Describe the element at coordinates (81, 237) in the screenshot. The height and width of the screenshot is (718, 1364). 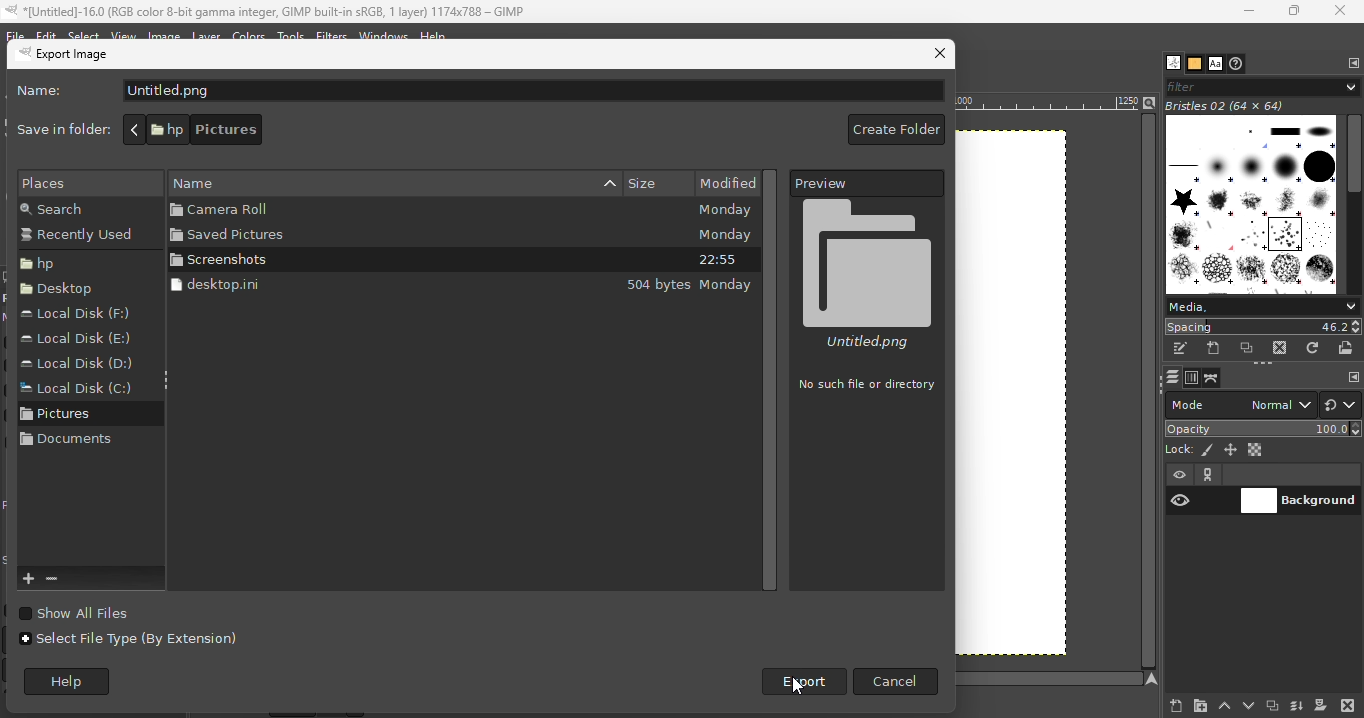
I see `Recently used` at that location.